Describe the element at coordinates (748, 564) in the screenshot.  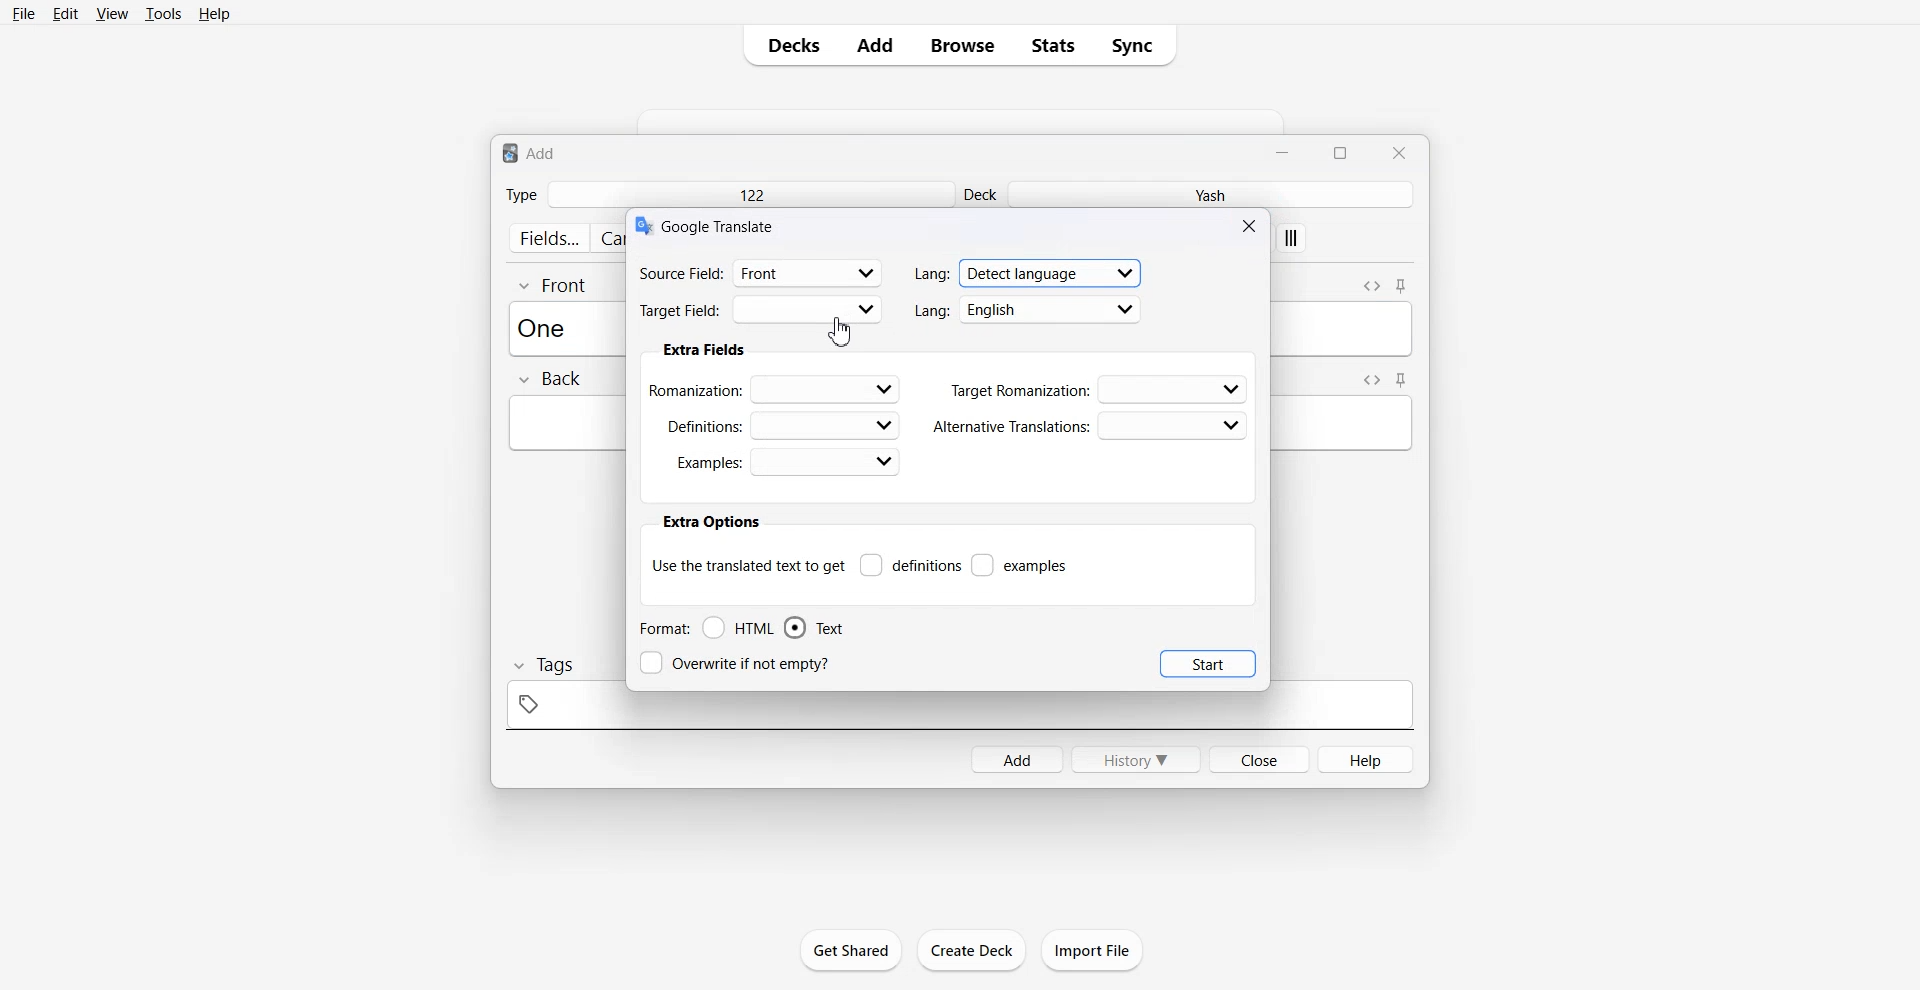
I see `Use the translate text to get` at that location.